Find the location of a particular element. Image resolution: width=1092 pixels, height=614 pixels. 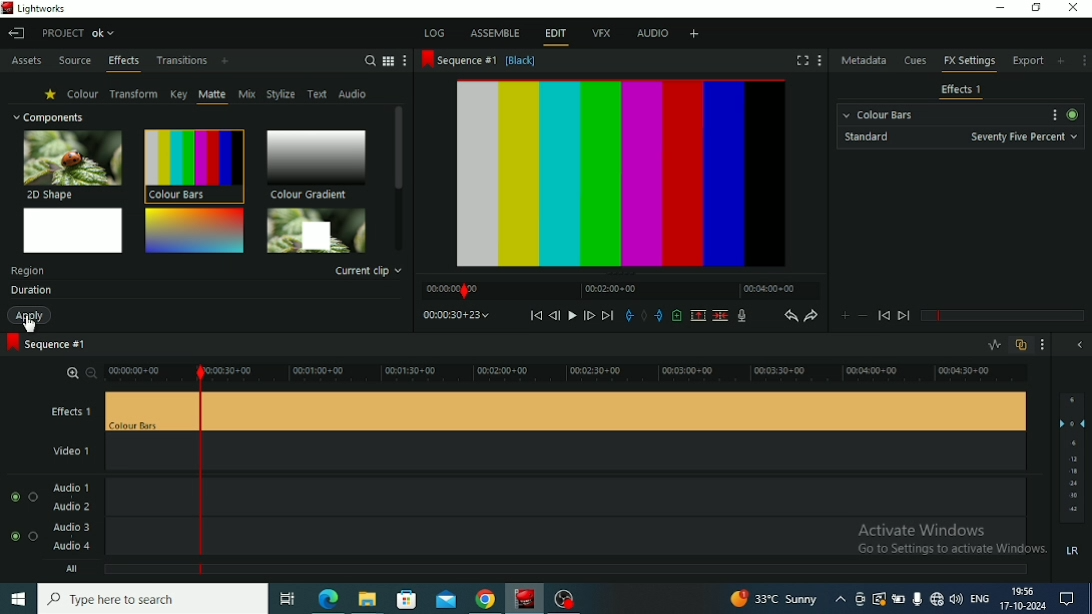

2D Shape is located at coordinates (74, 164).